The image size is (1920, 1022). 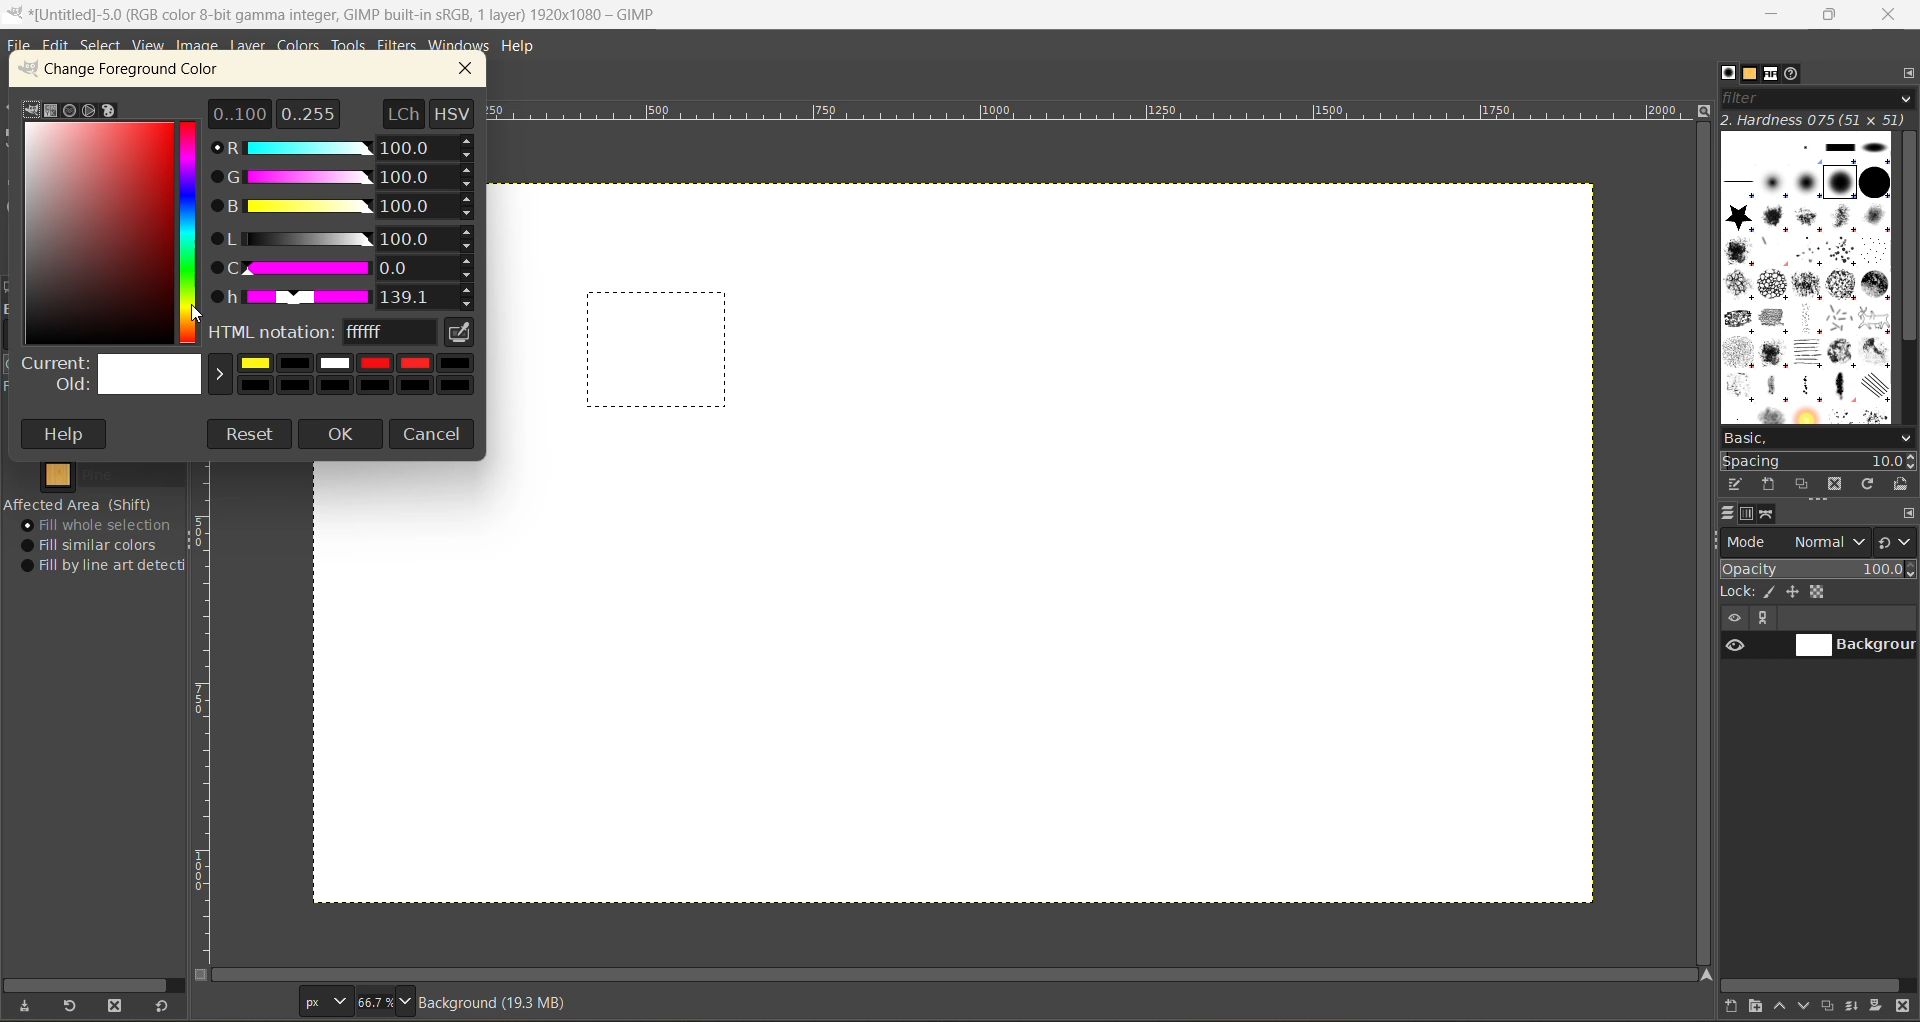 I want to click on scale, so click(x=1094, y=115).